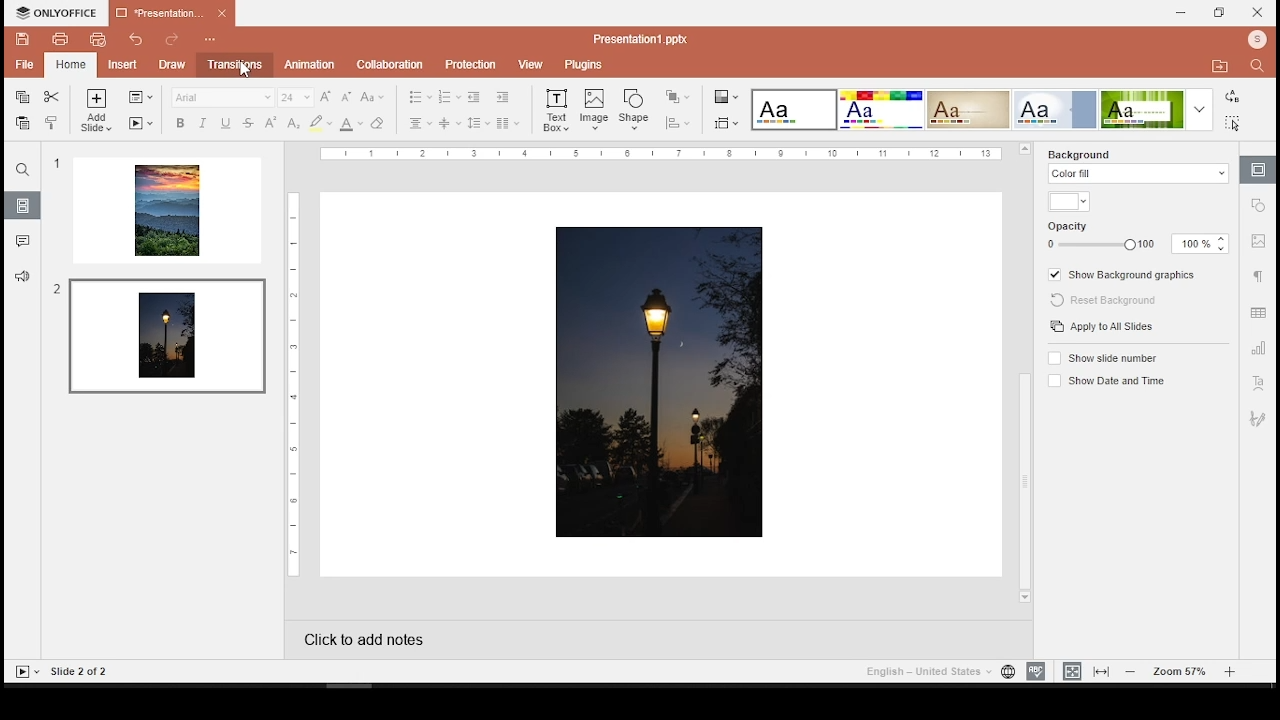 This screenshot has height=720, width=1280. Describe the element at coordinates (1260, 69) in the screenshot. I see `search` at that location.